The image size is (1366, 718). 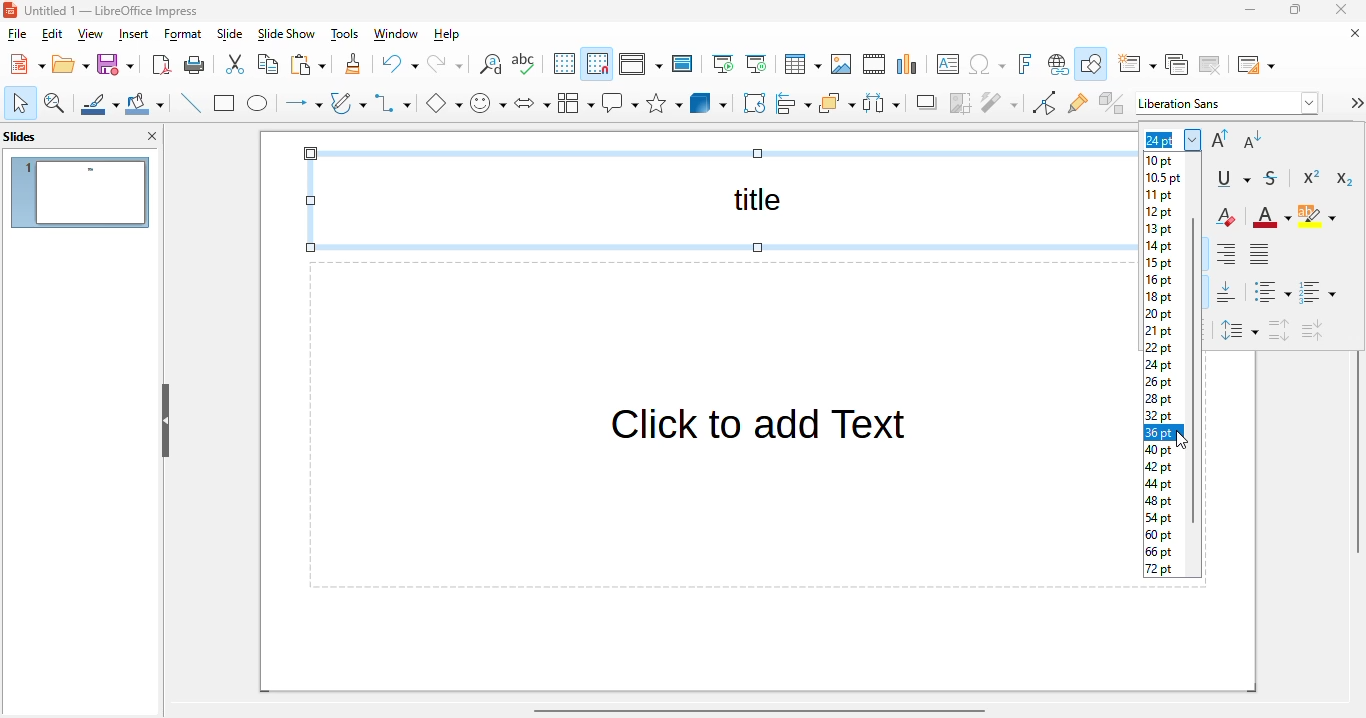 I want to click on select at least three objects to distribute, so click(x=881, y=103).